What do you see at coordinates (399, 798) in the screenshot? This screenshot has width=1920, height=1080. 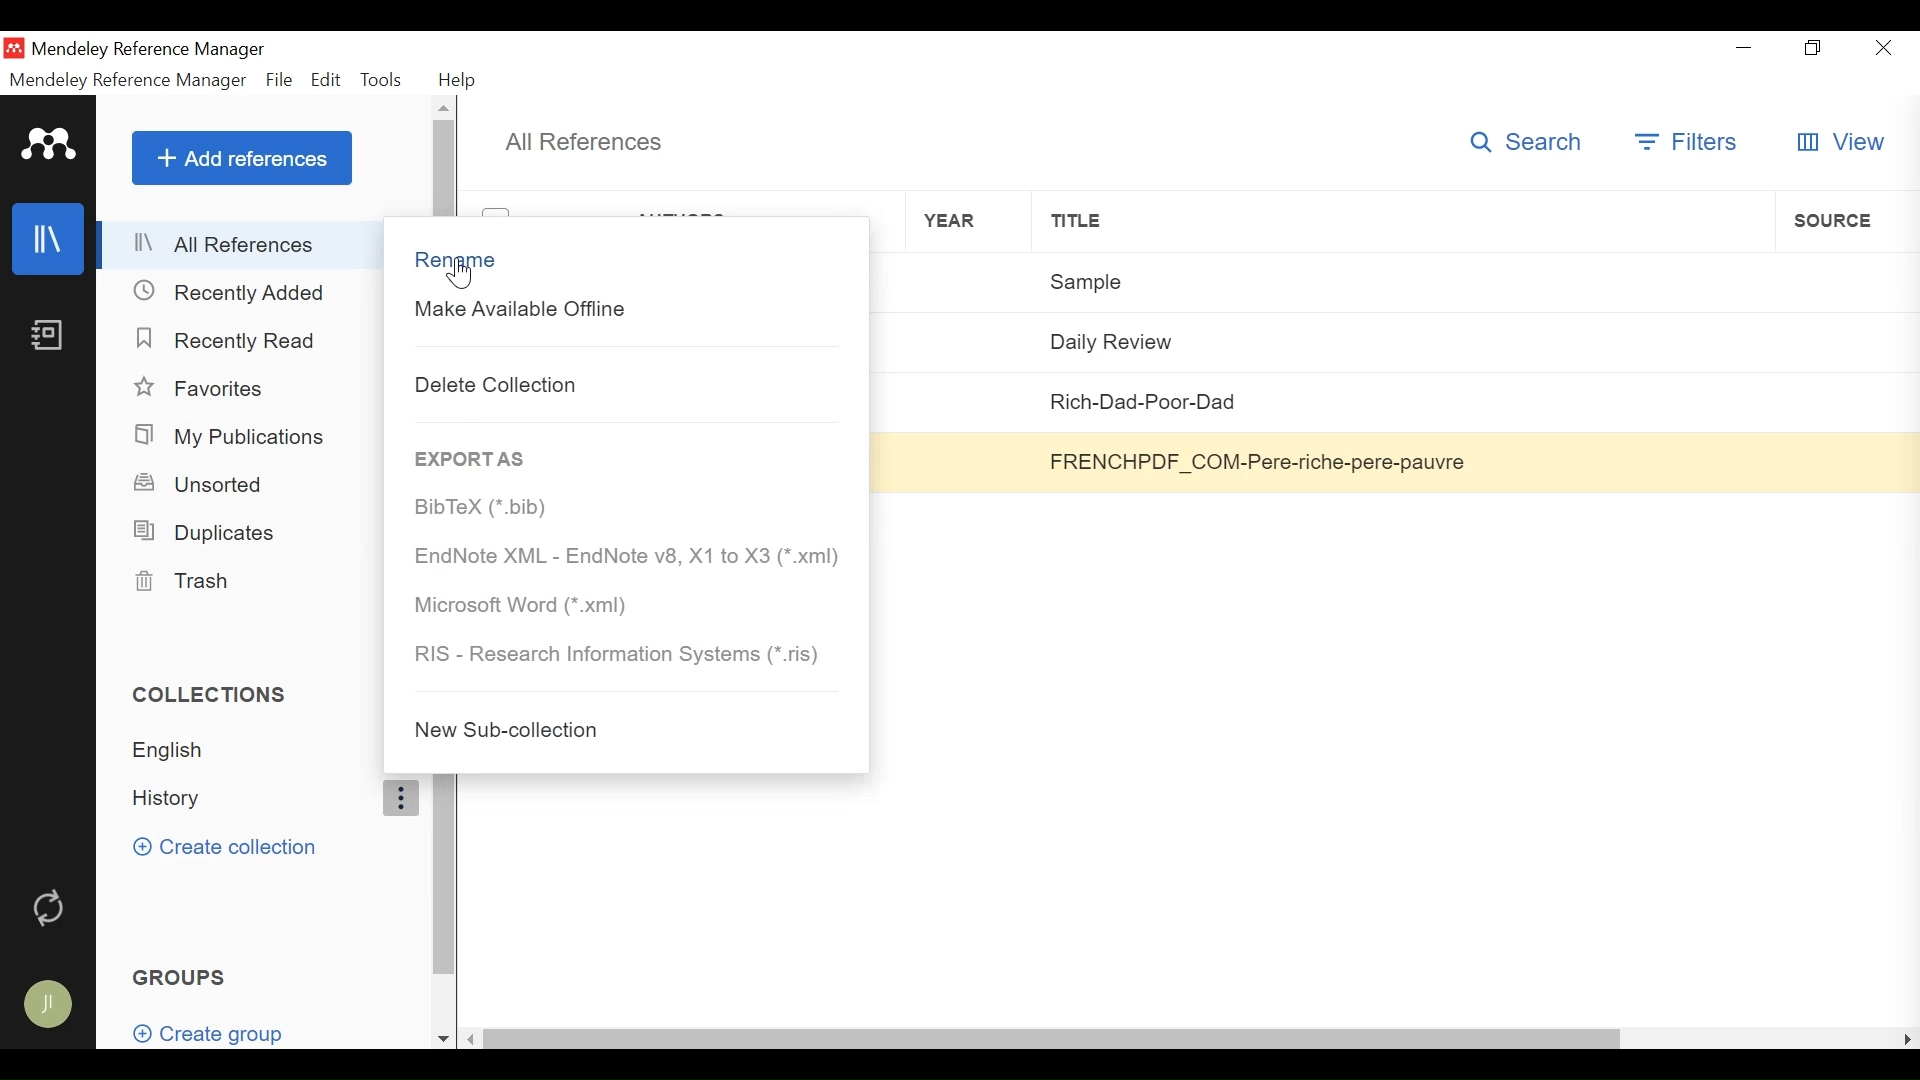 I see `More Options` at bounding box center [399, 798].